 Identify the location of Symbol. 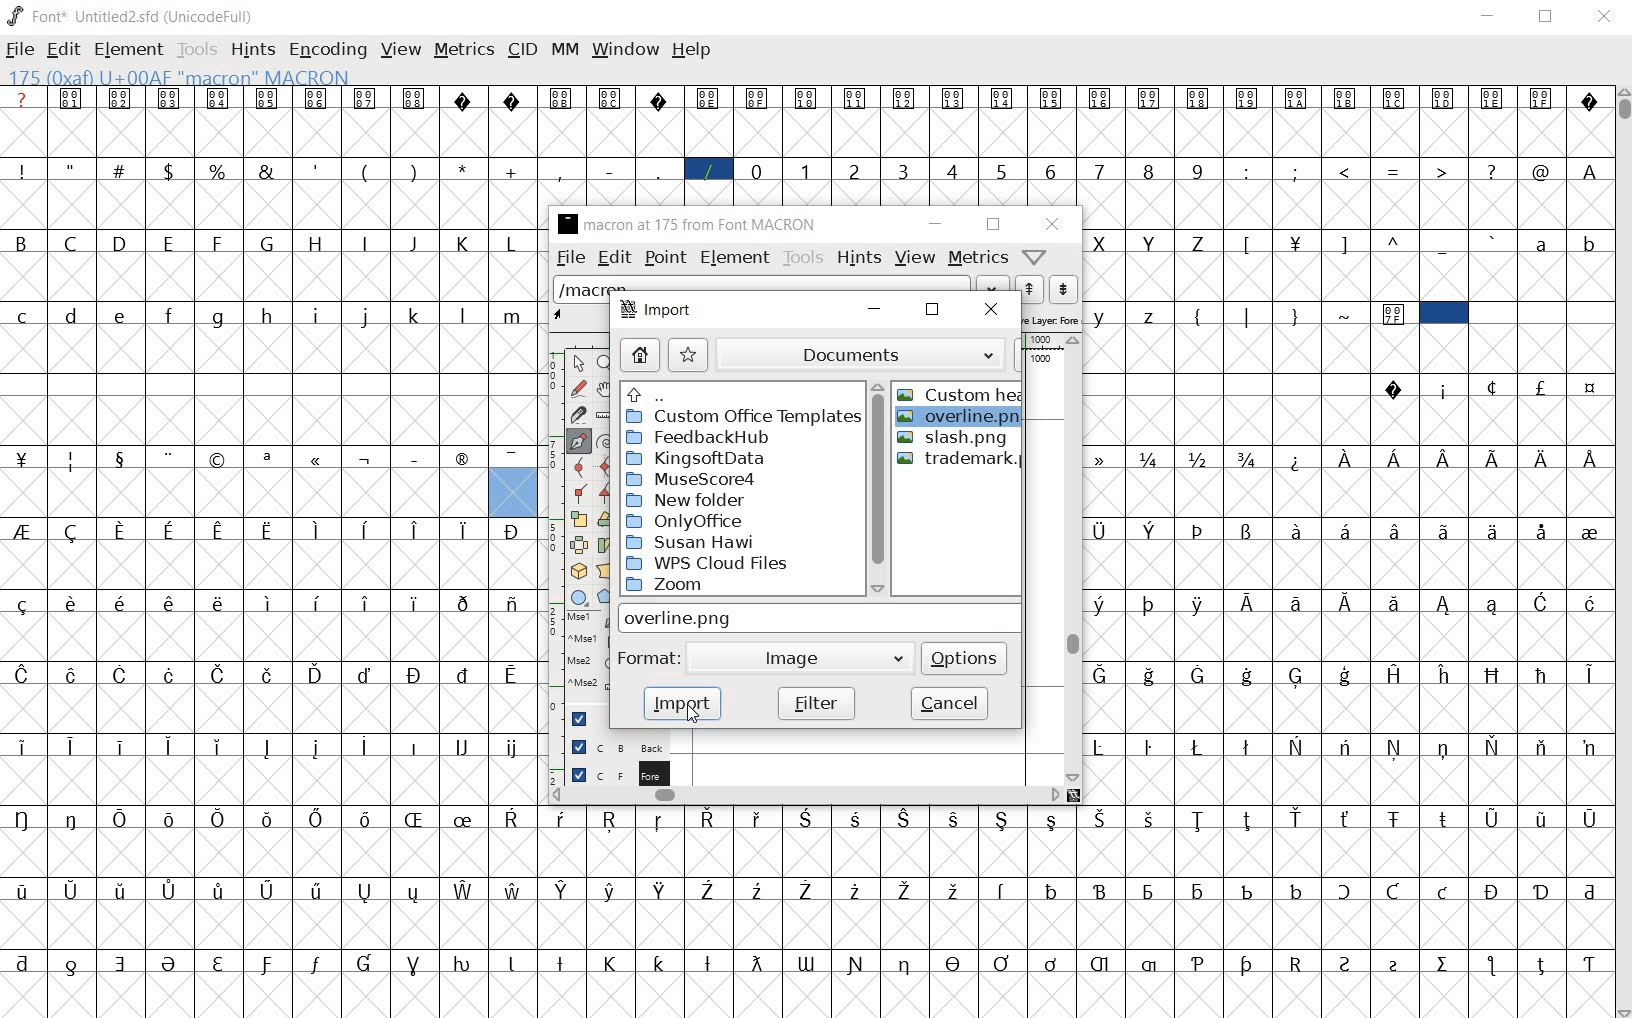
(1099, 529).